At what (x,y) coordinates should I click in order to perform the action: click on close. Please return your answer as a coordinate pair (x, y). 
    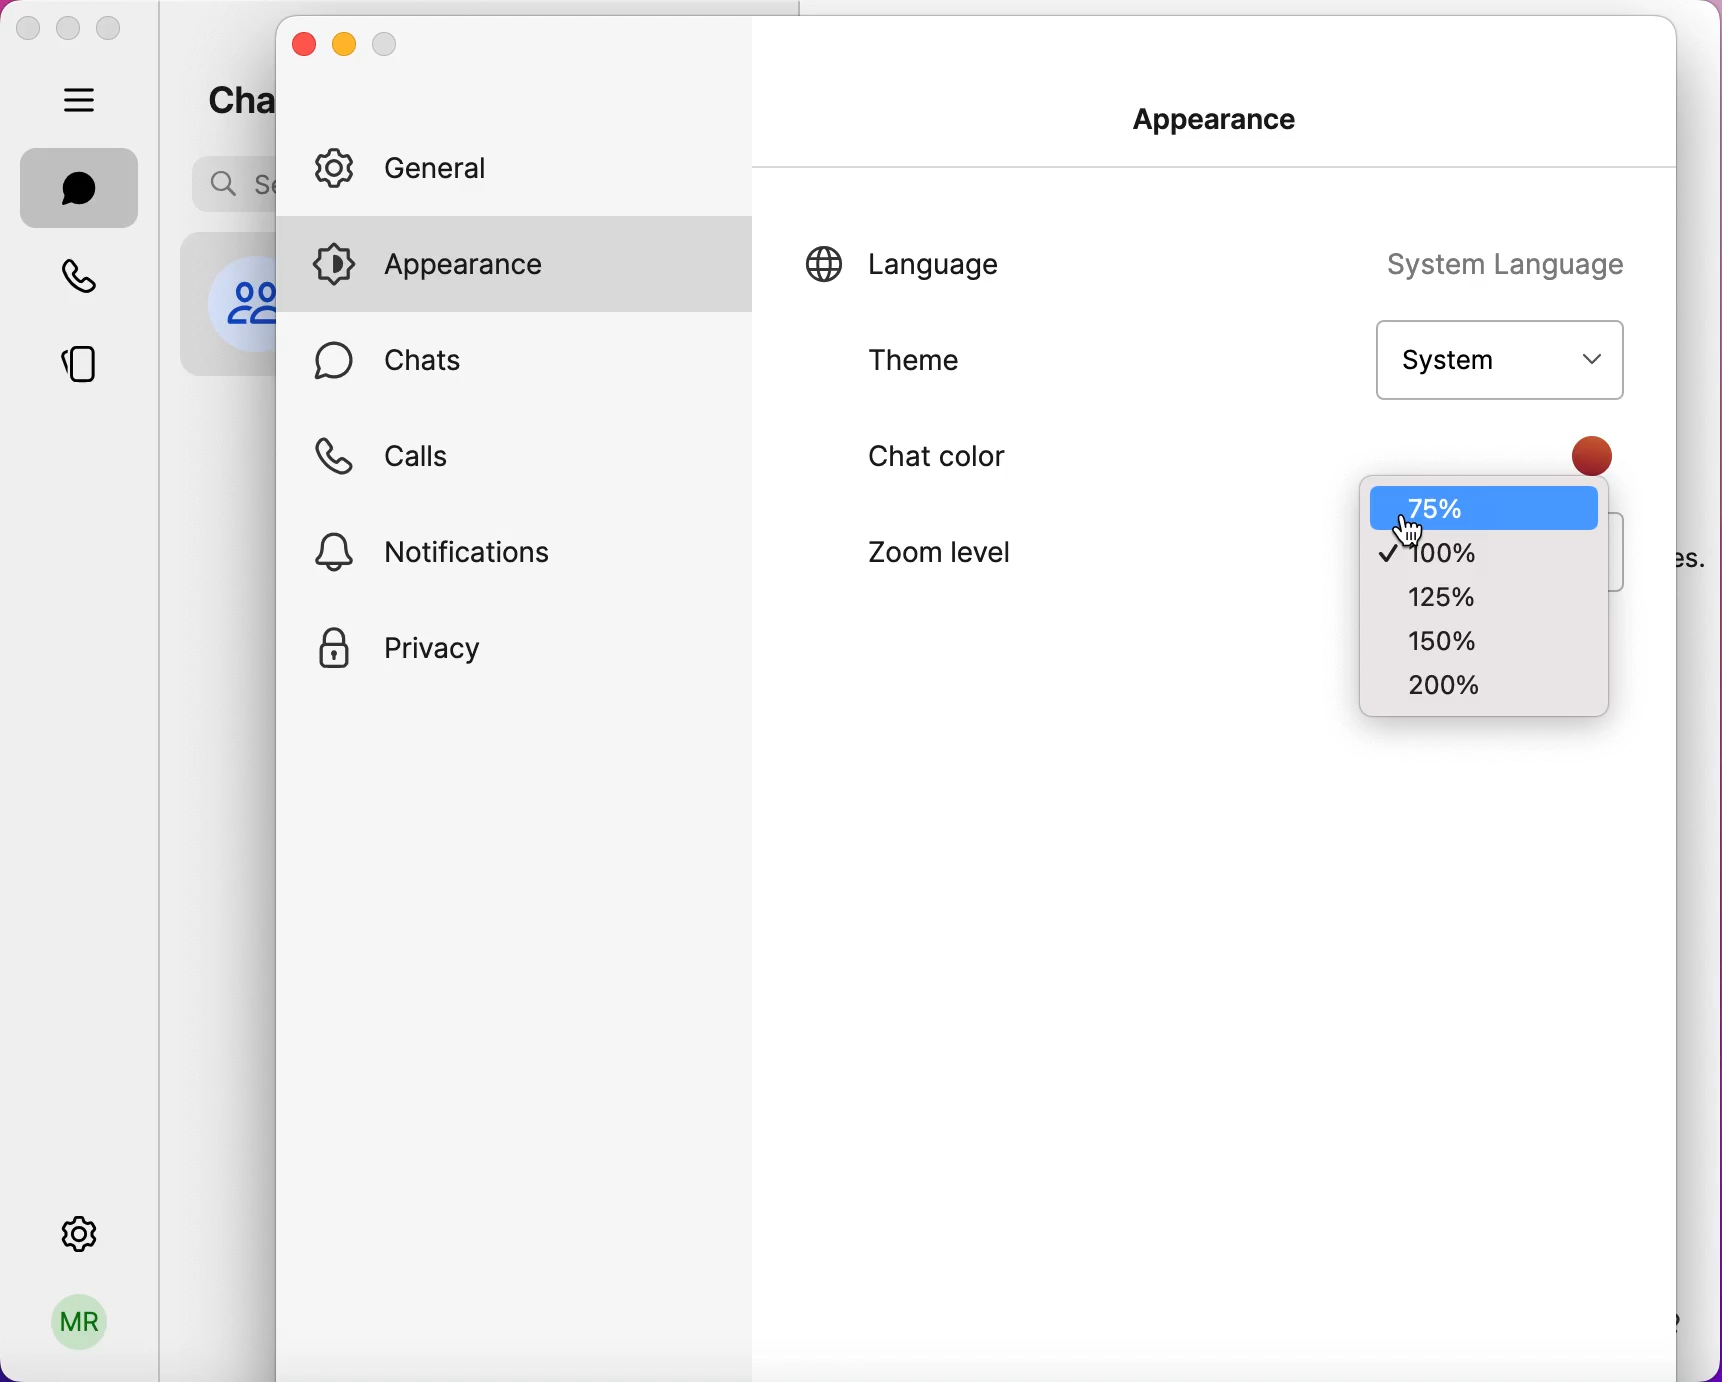
    Looking at the image, I should click on (28, 26).